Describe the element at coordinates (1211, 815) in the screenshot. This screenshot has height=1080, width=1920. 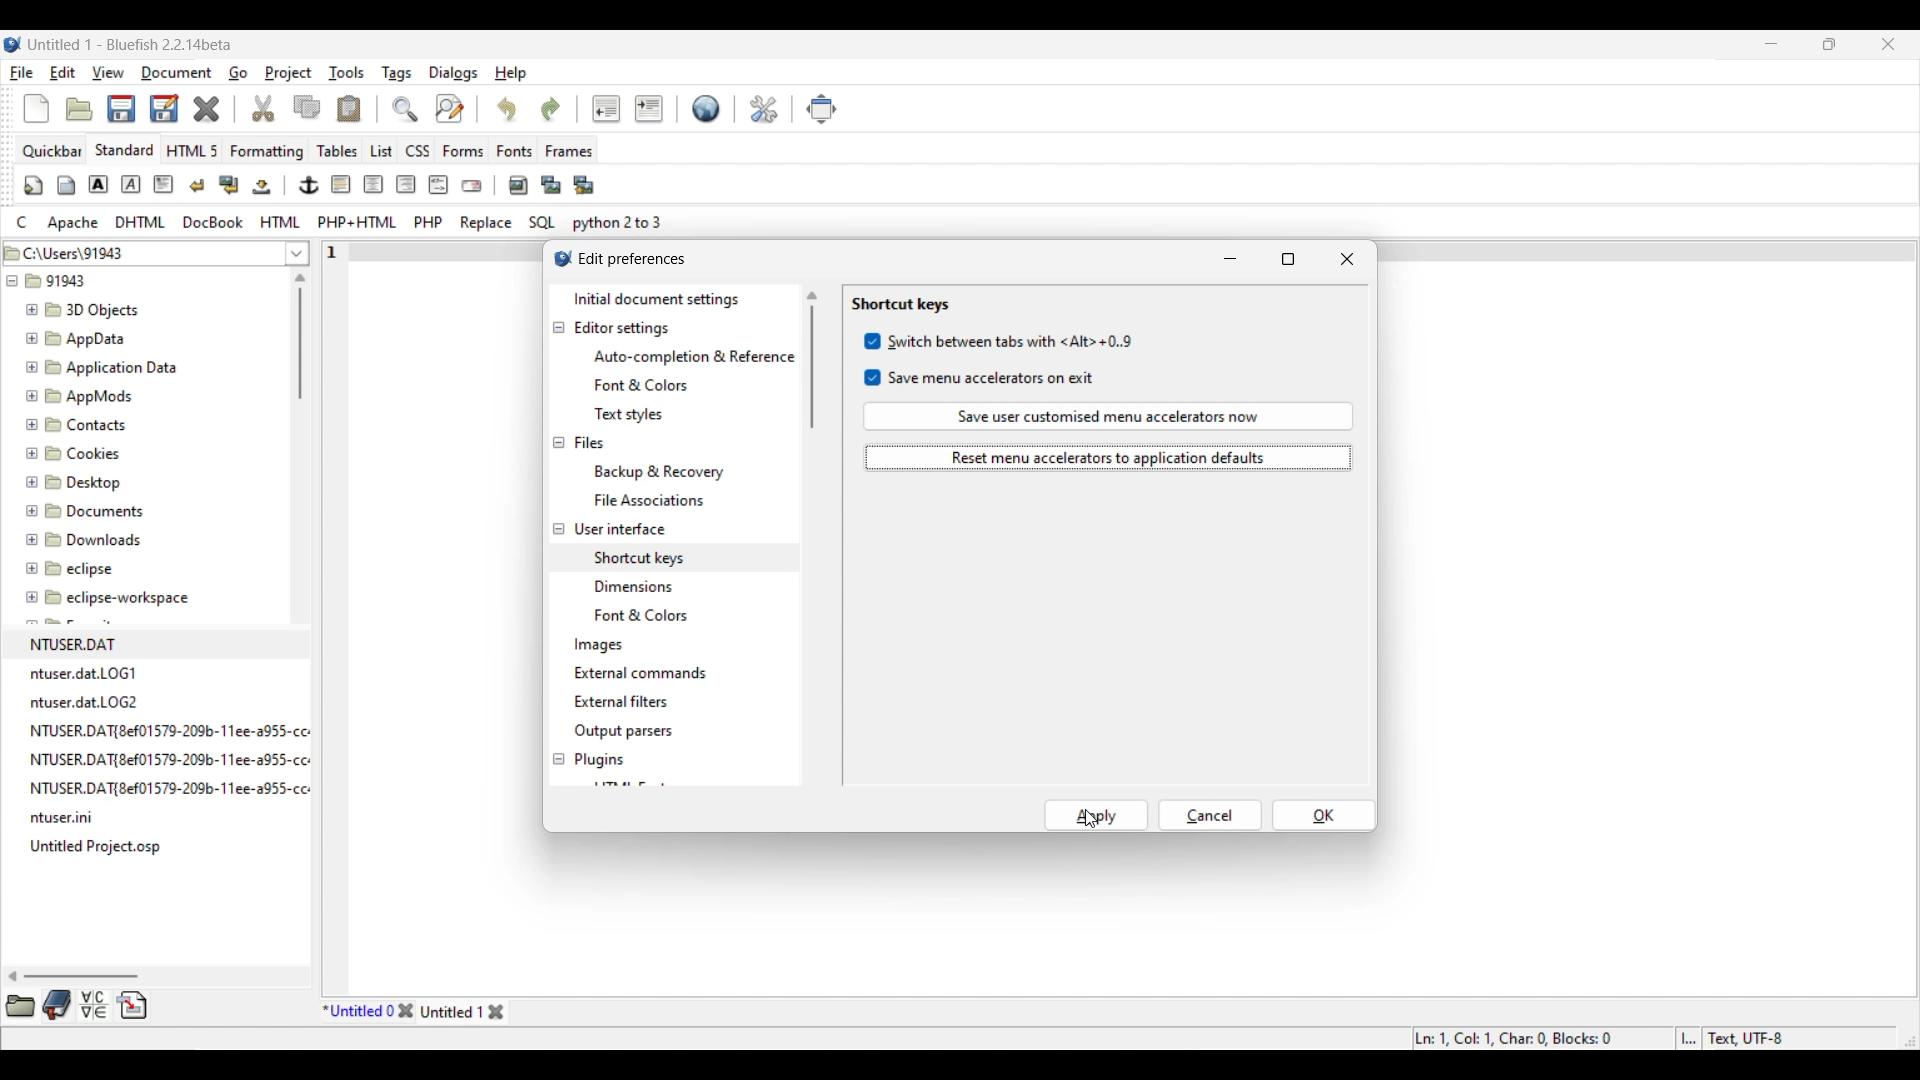
I see `Cancel` at that location.